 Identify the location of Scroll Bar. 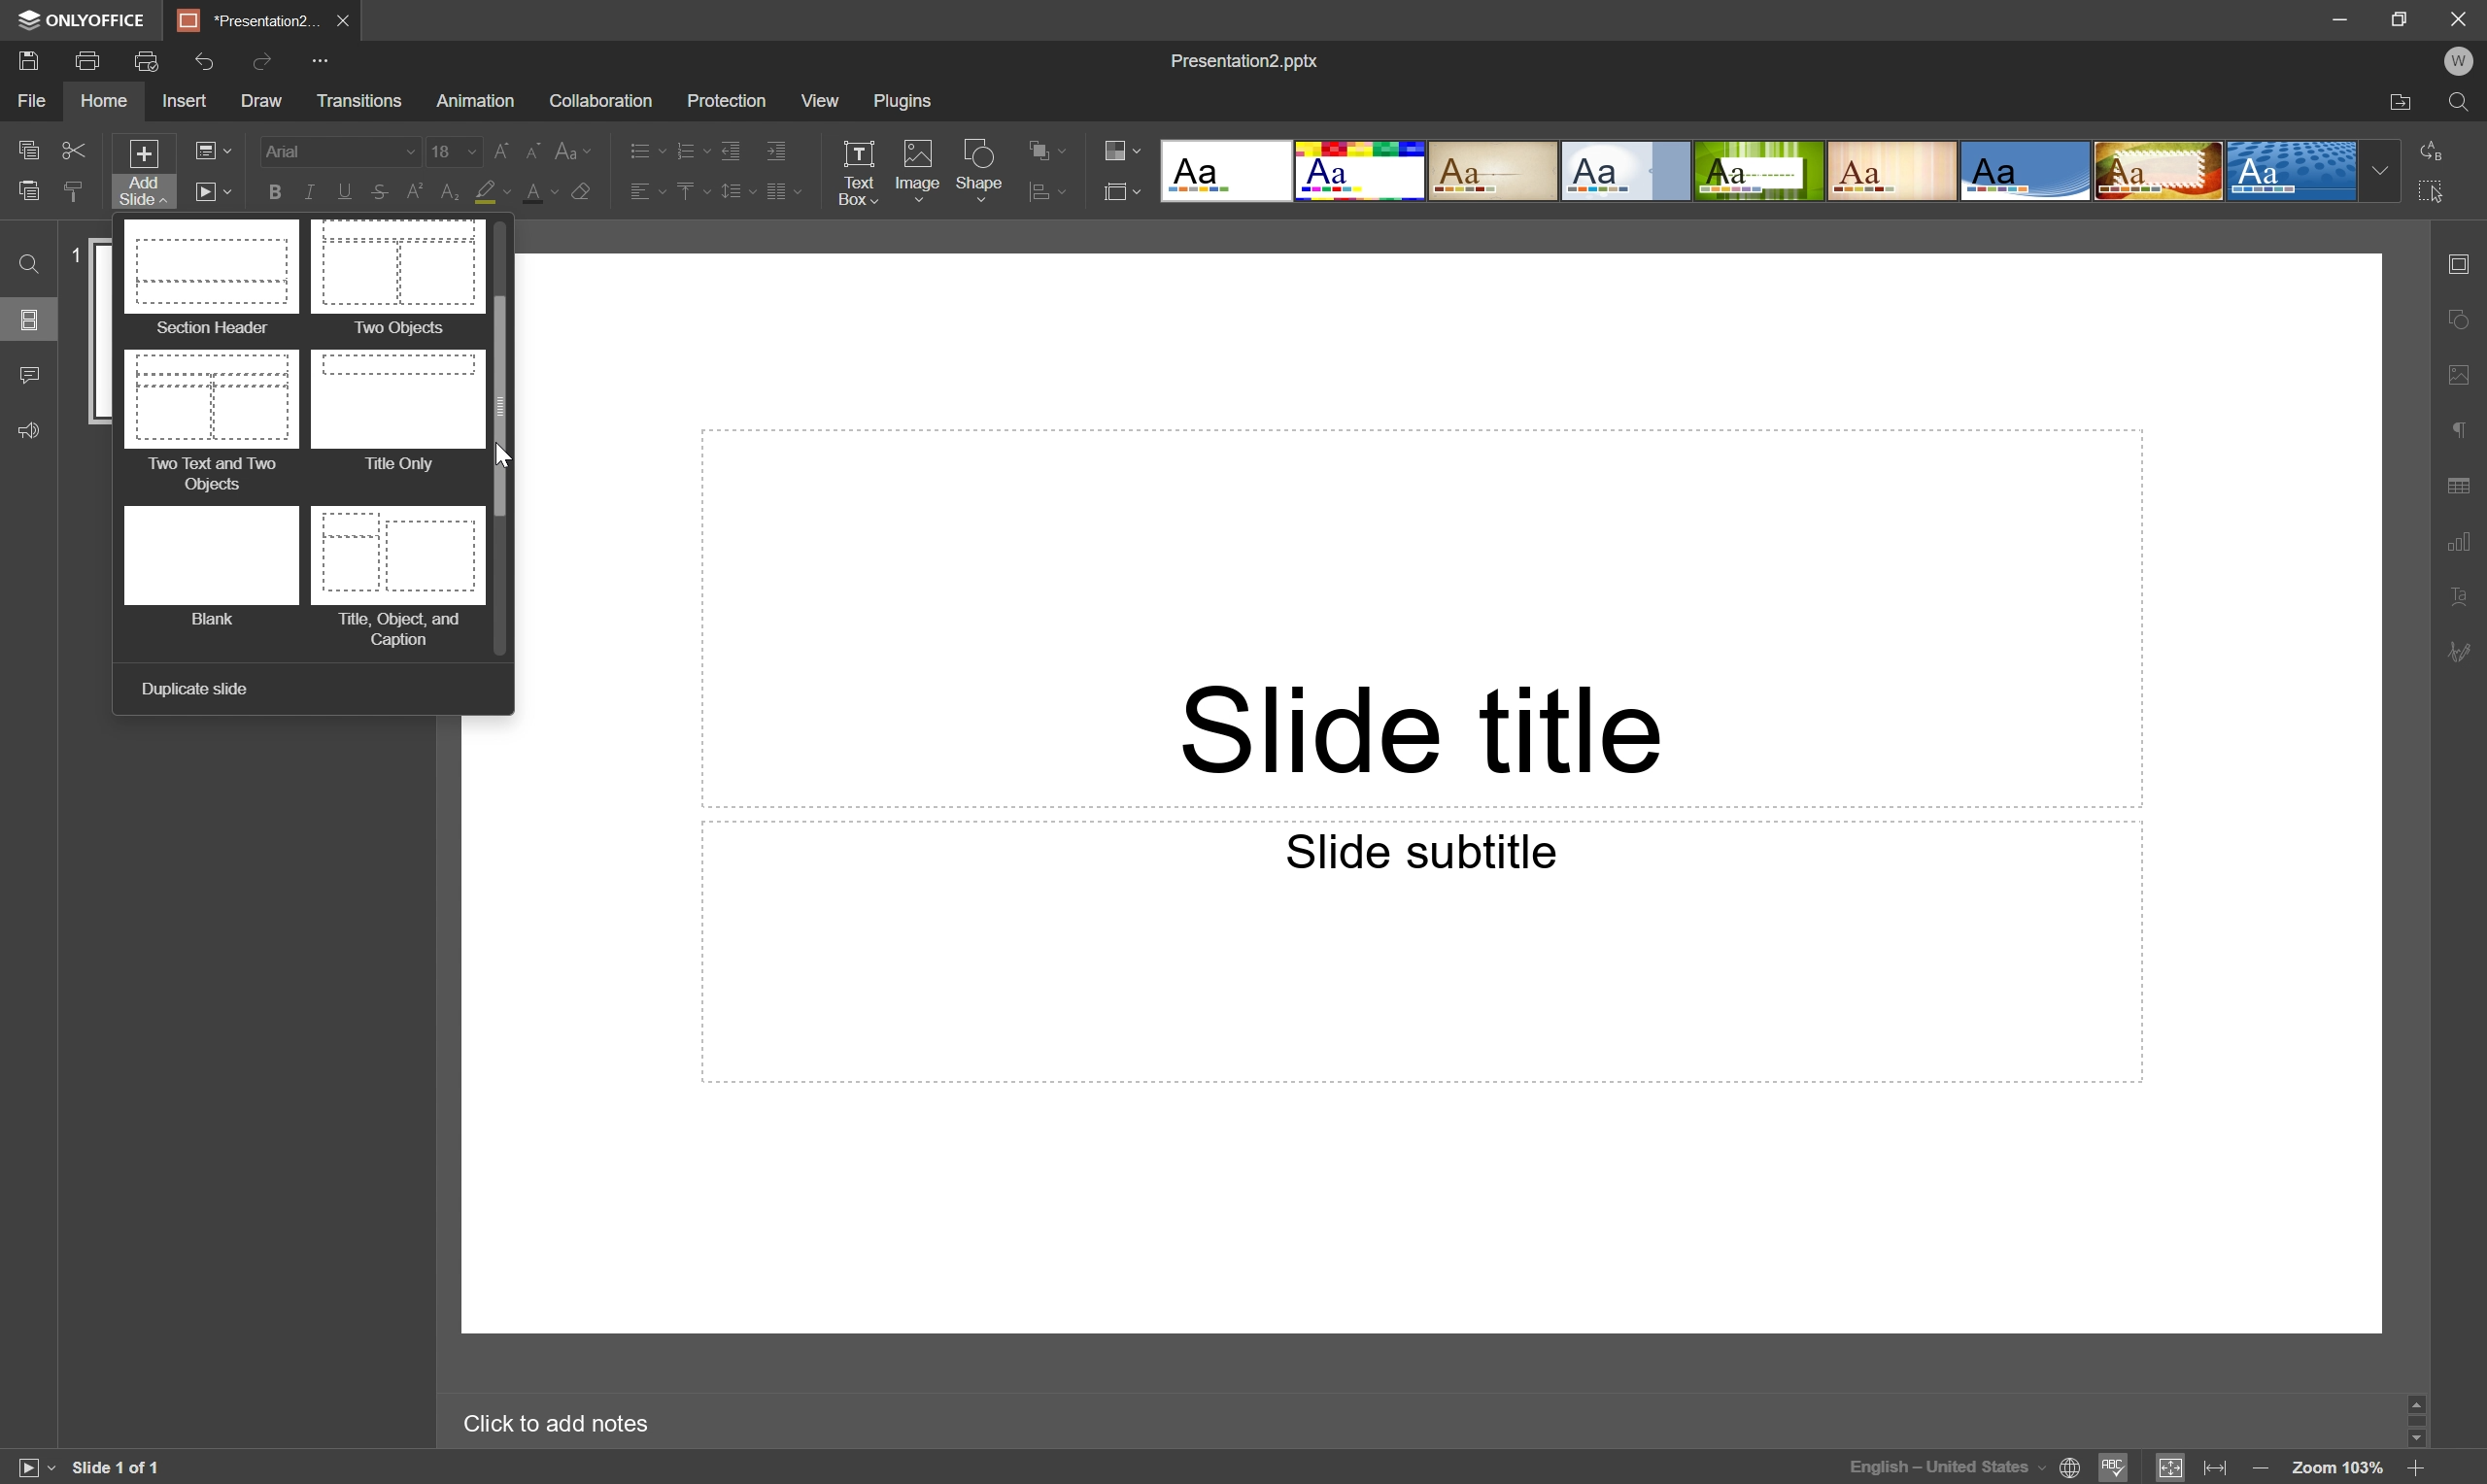
(2420, 1414).